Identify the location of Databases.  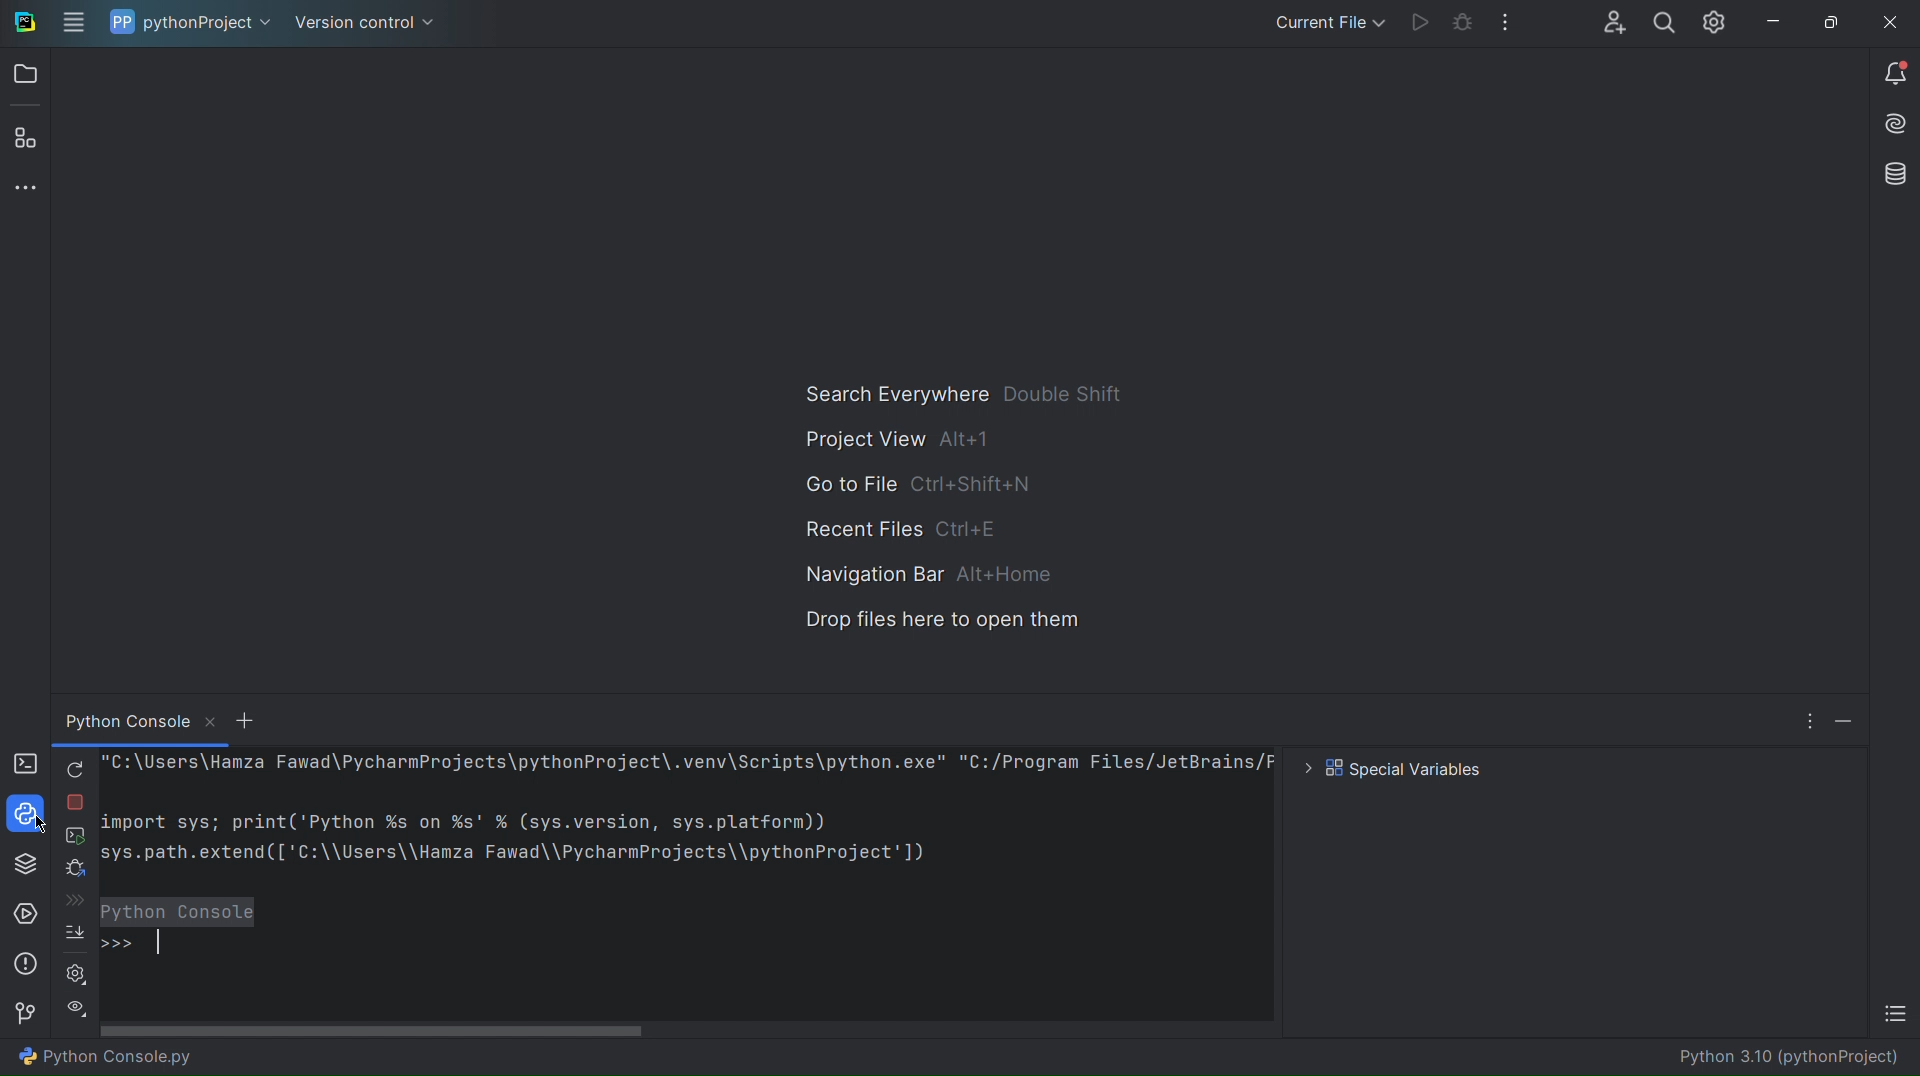
(1891, 174).